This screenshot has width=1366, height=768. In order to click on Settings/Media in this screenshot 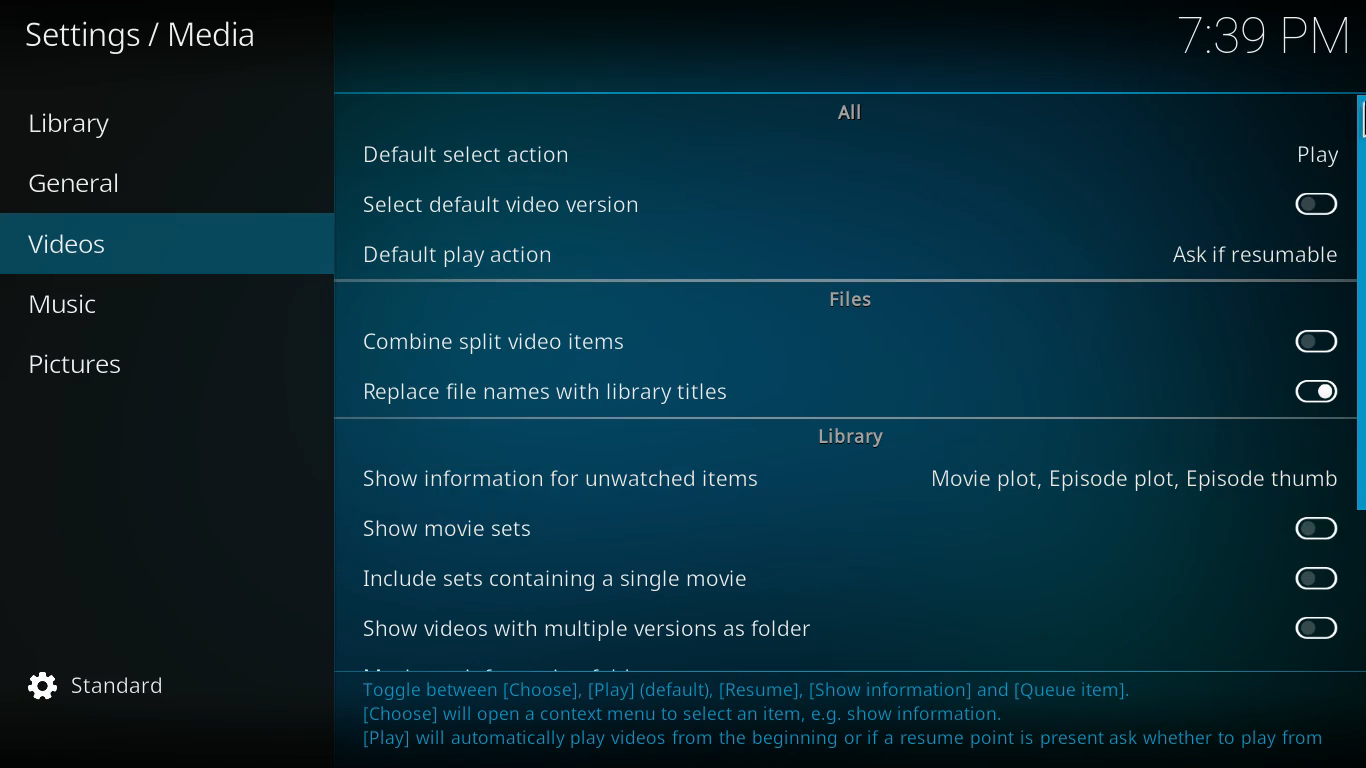, I will do `click(146, 36)`.